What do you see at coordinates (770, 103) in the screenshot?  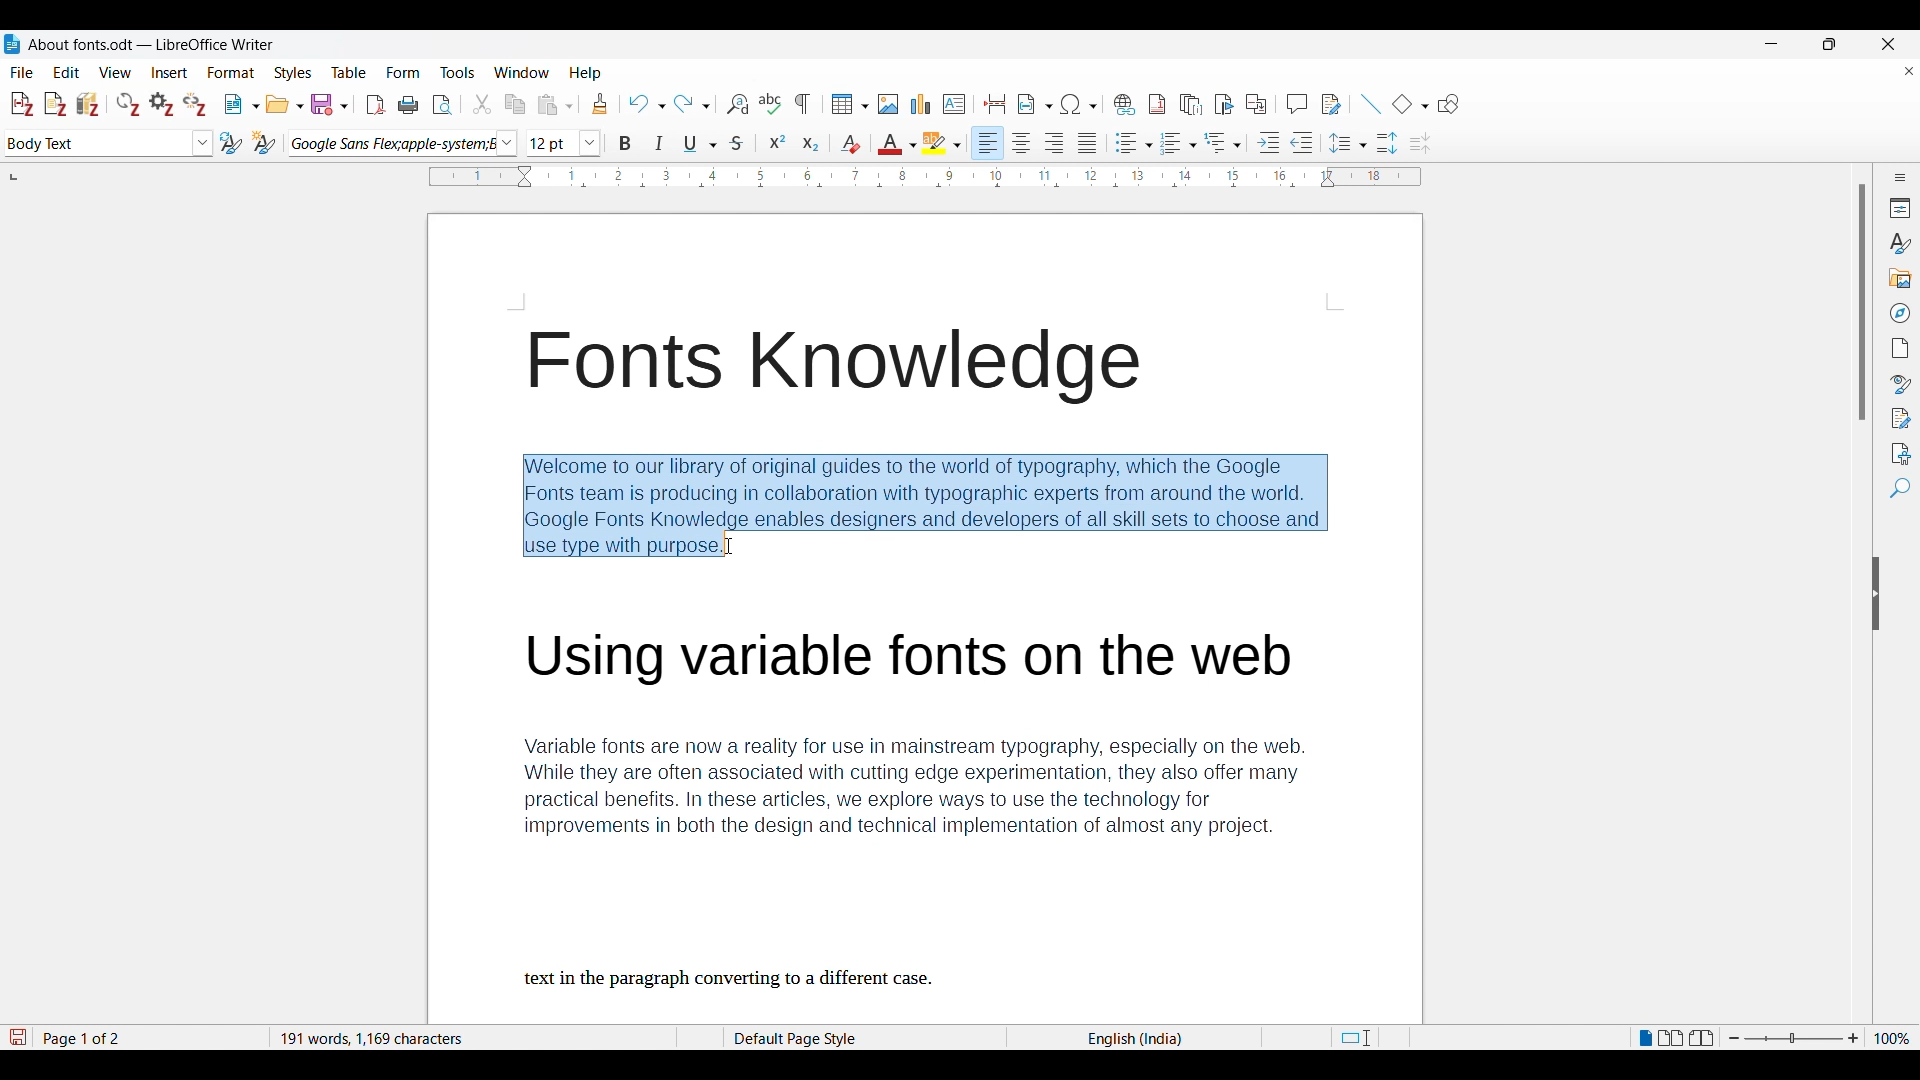 I see `Spell check` at bounding box center [770, 103].